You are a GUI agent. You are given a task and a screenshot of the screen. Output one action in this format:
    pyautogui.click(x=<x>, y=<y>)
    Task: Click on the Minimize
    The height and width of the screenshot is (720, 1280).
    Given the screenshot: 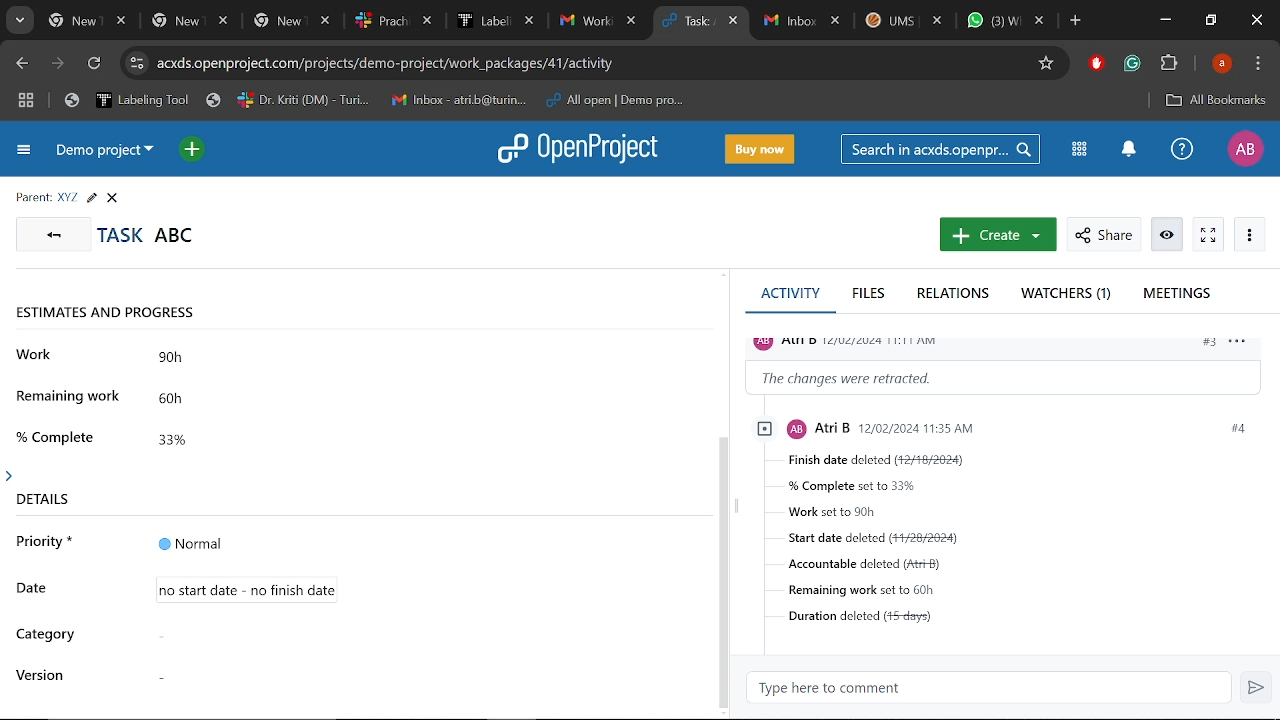 What is the action you would take?
    pyautogui.click(x=1165, y=19)
    